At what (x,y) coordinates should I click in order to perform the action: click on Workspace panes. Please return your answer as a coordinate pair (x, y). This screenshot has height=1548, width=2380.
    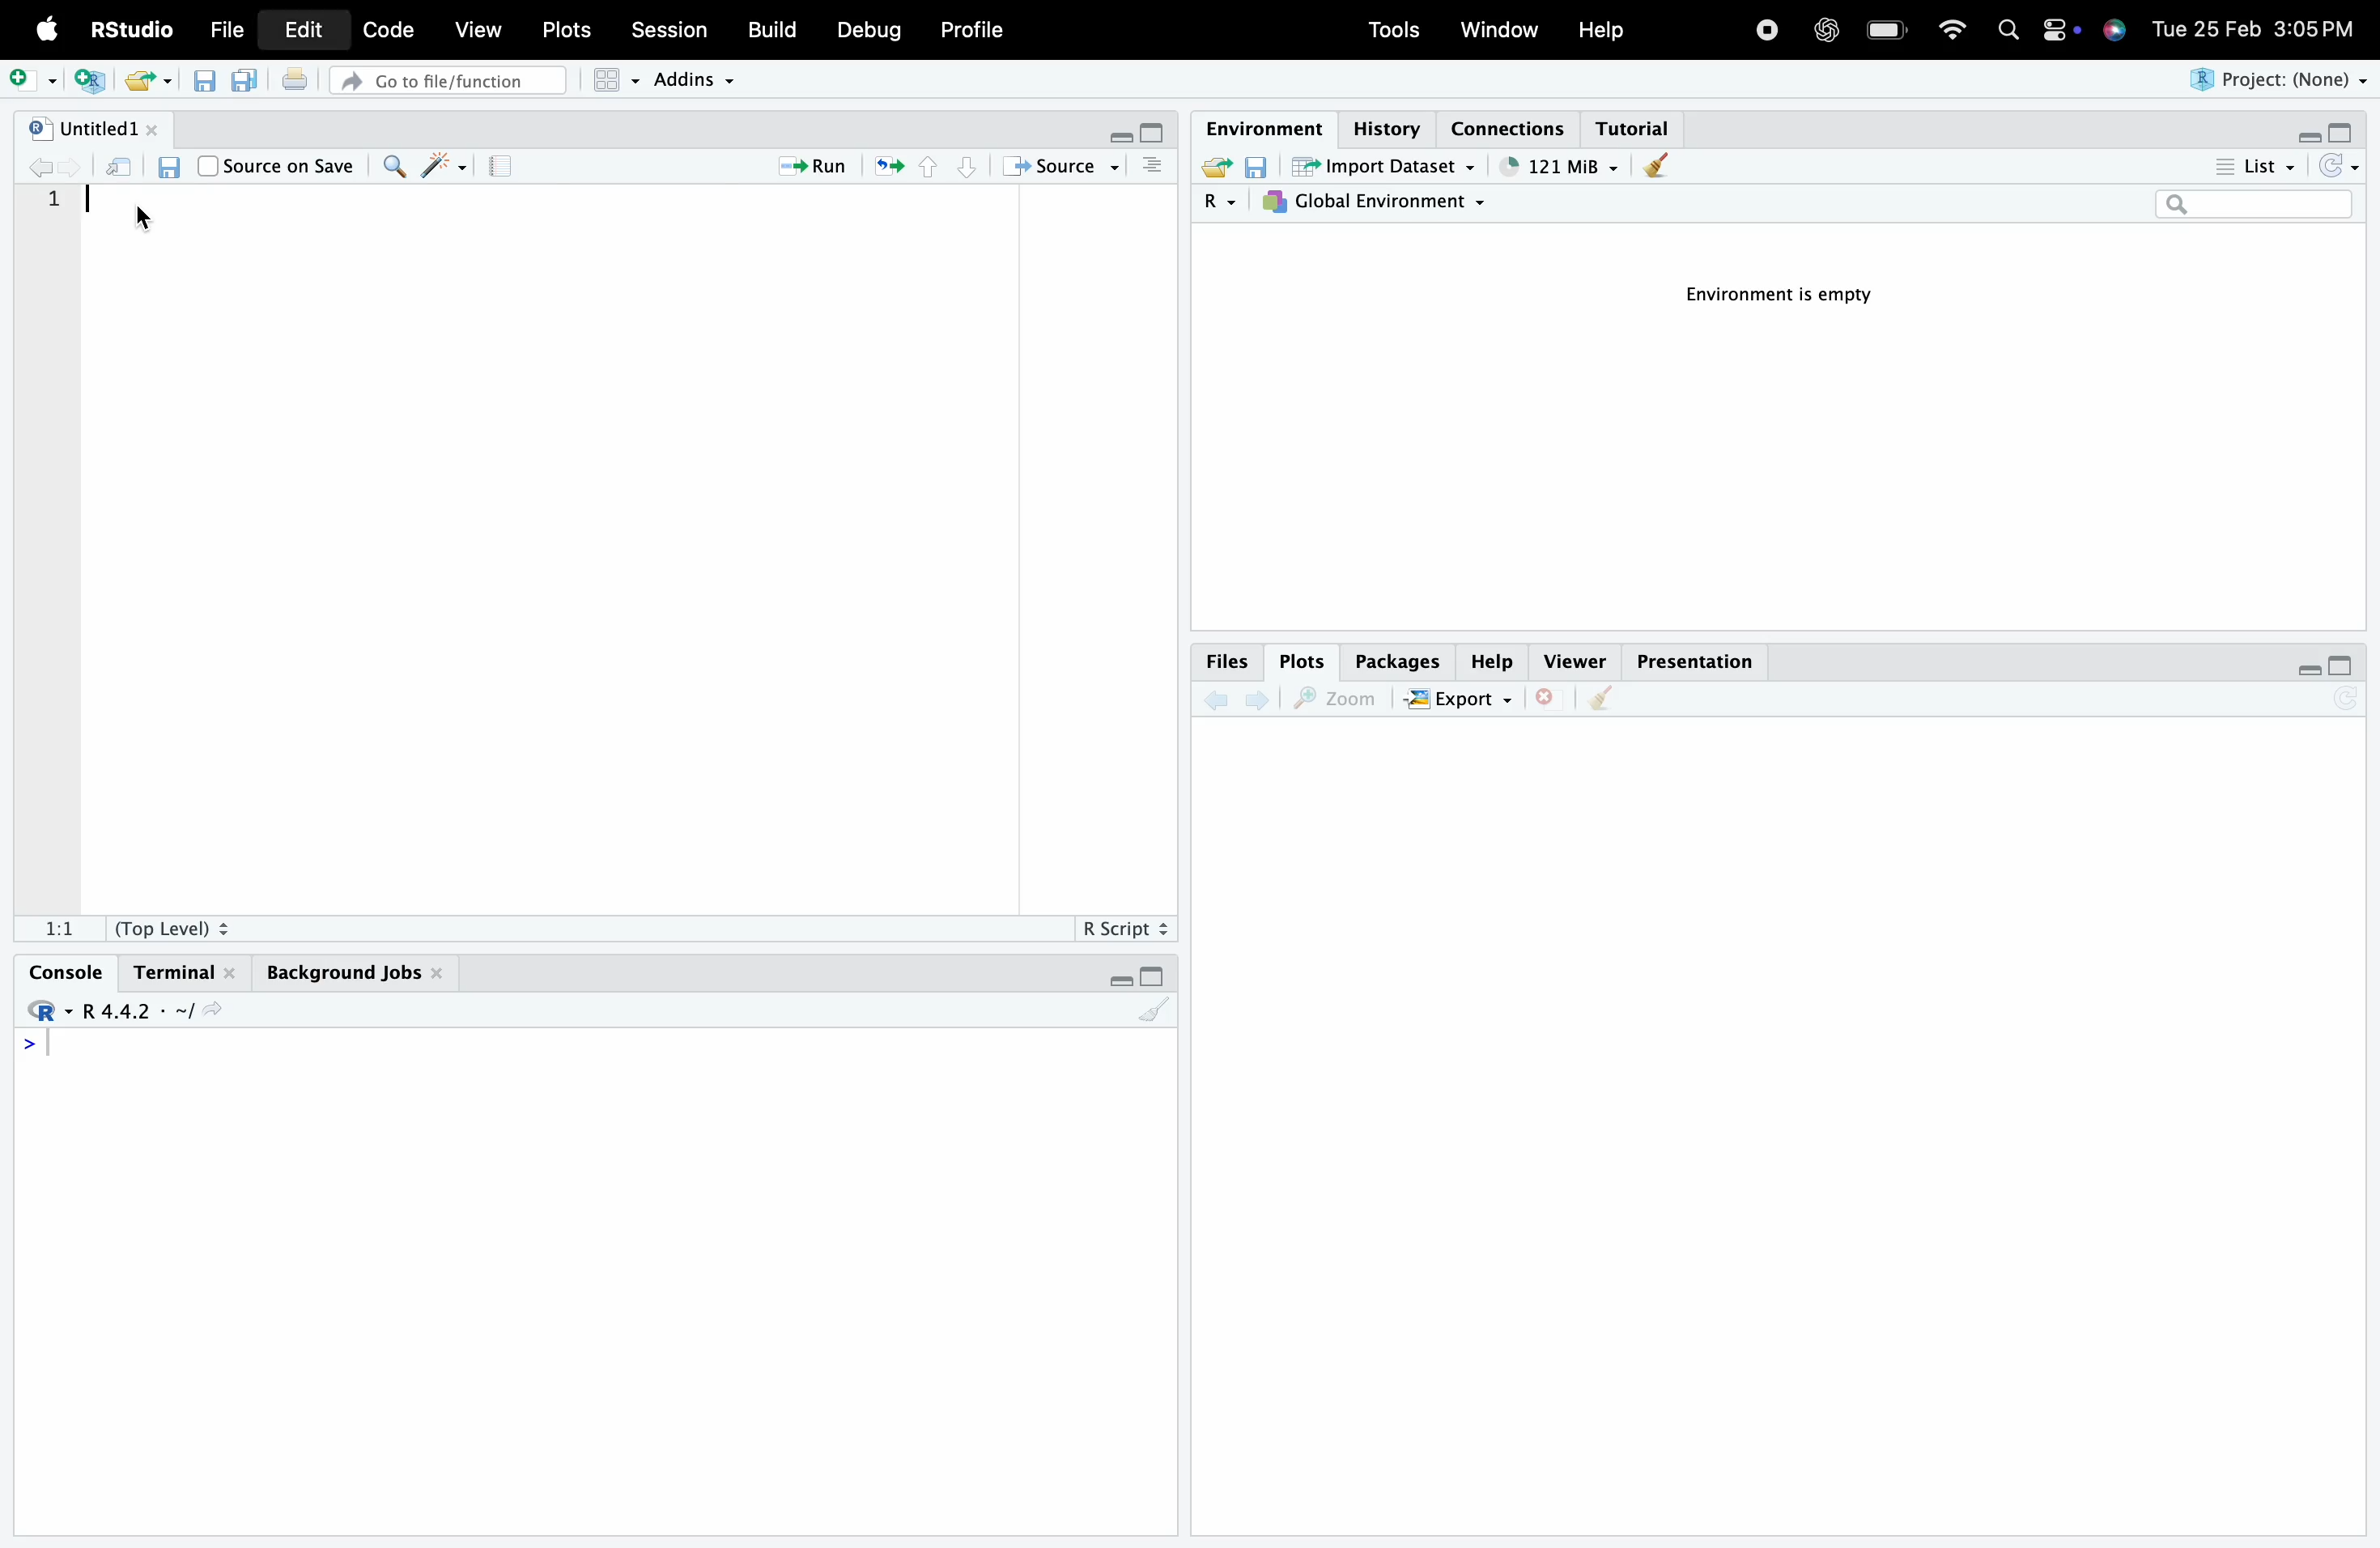
    Looking at the image, I should click on (610, 82).